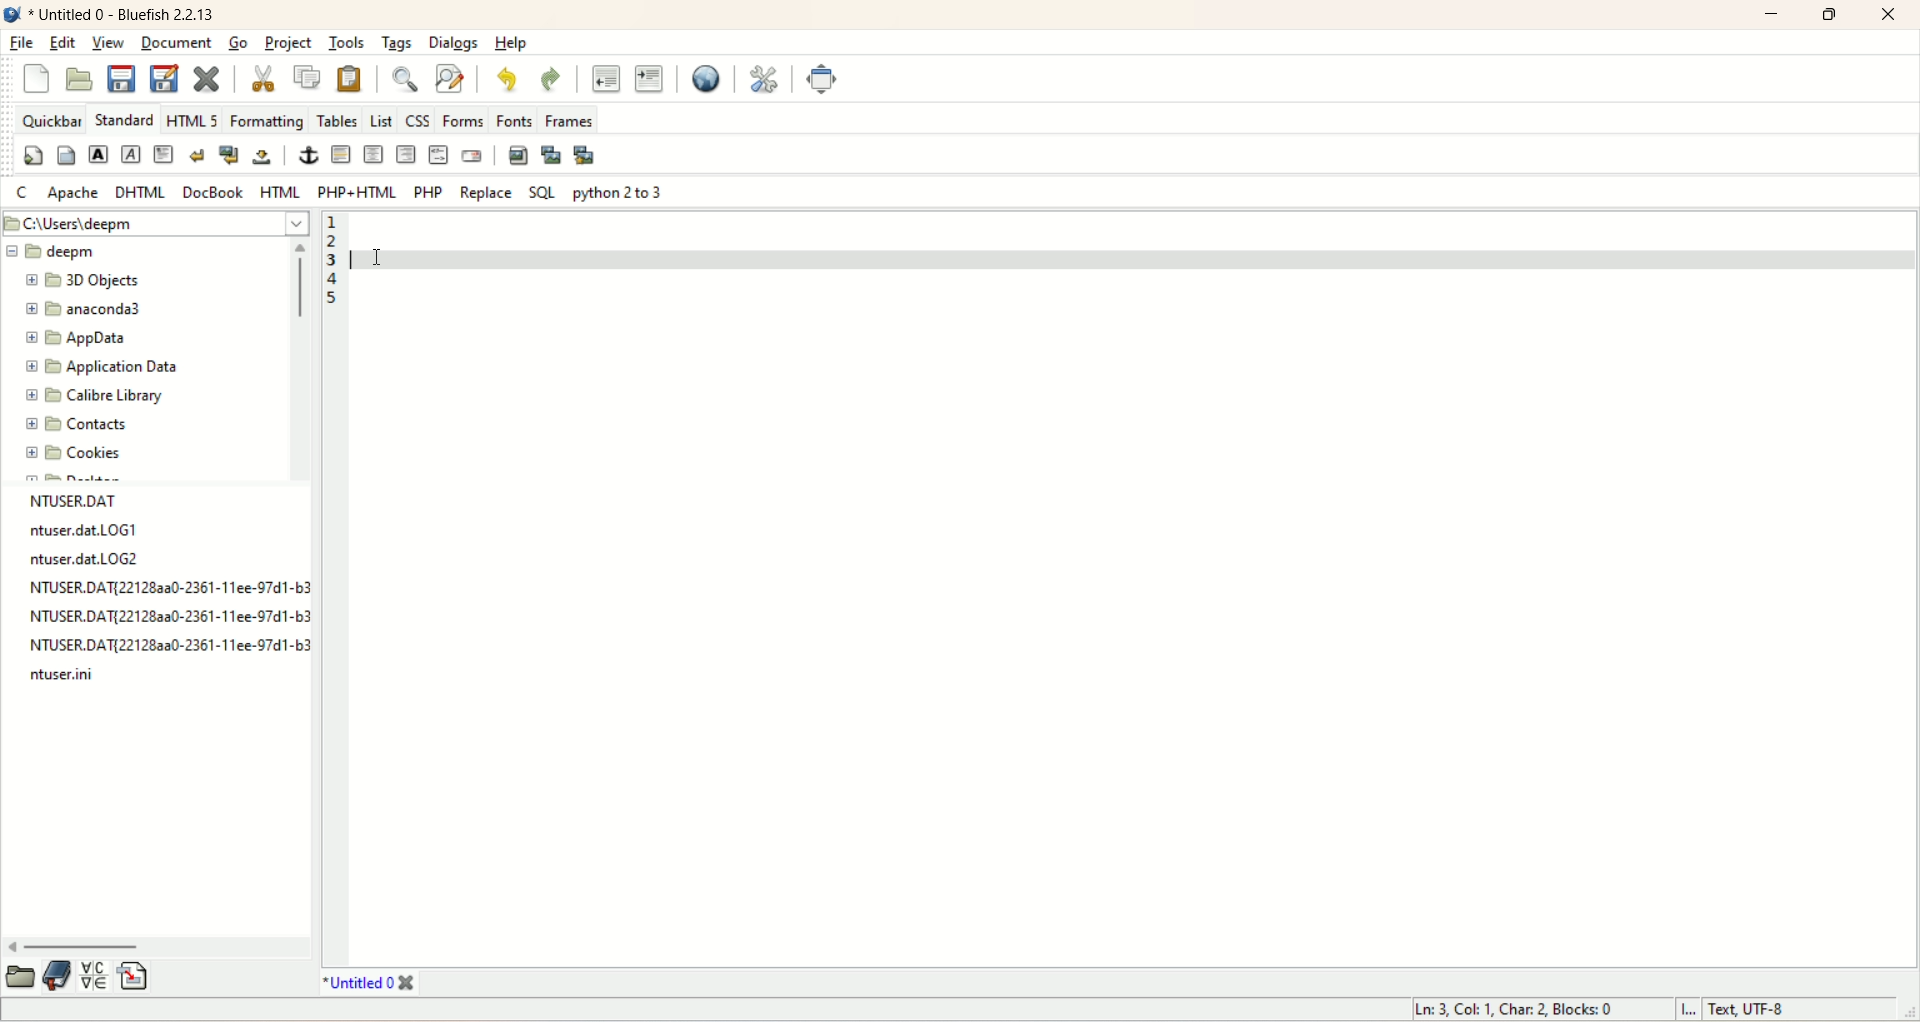 Image resolution: width=1920 pixels, height=1022 pixels. Describe the element at coordinates (309, 77) in the screenshot. I see `copy` at that location.